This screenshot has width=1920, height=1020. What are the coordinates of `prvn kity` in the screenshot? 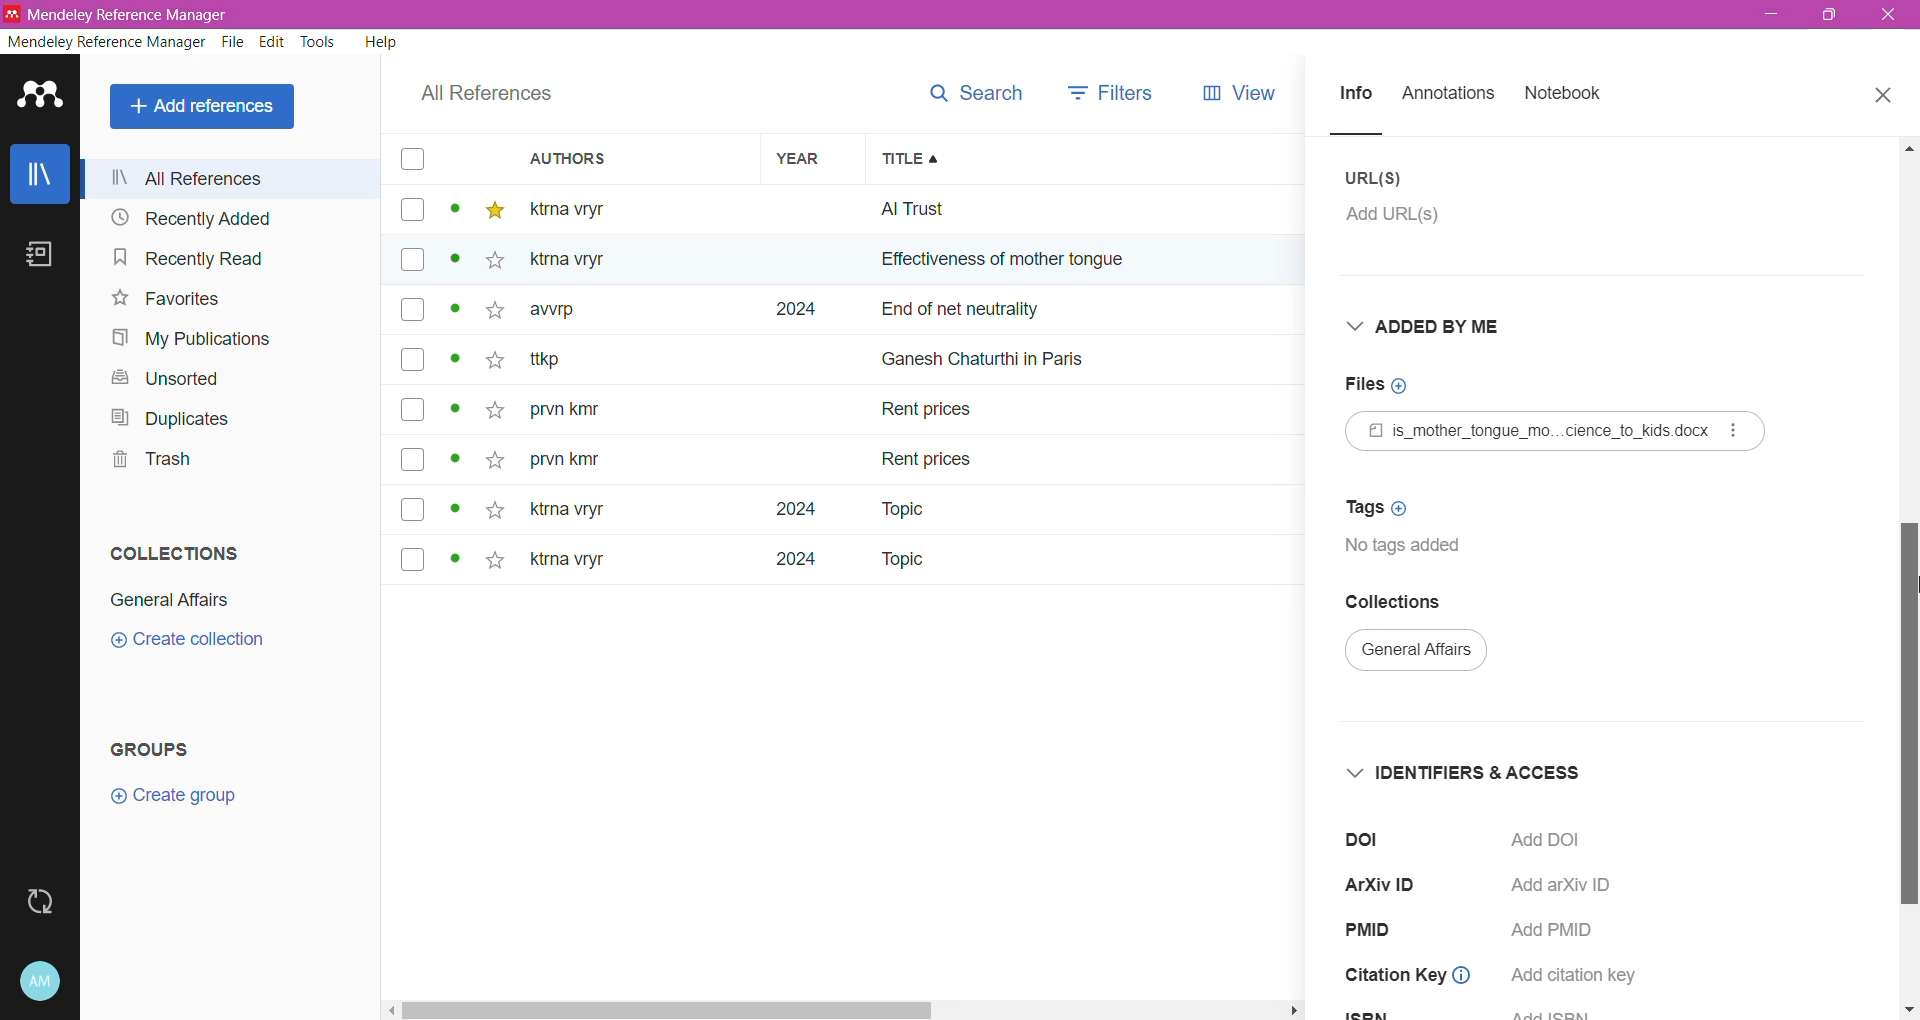 It's located at (577, 411).